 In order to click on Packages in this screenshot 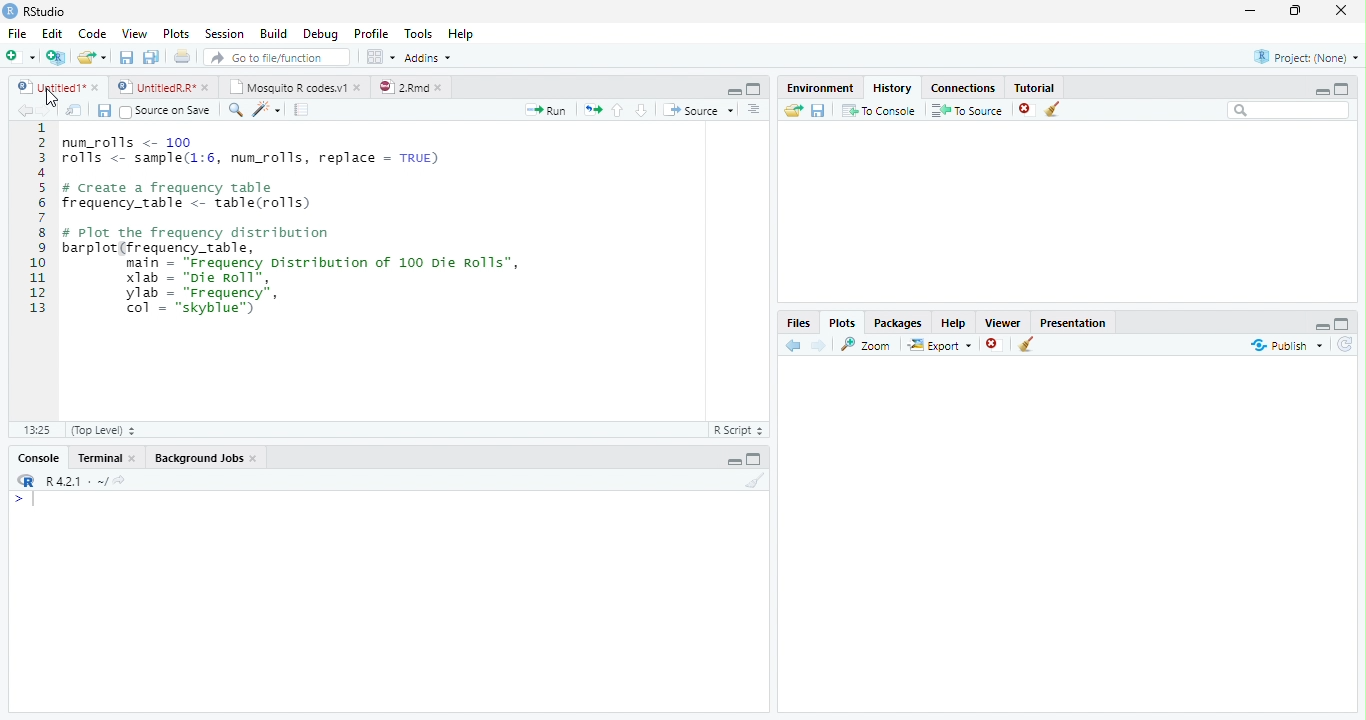, I will do `click(899, 322)`.